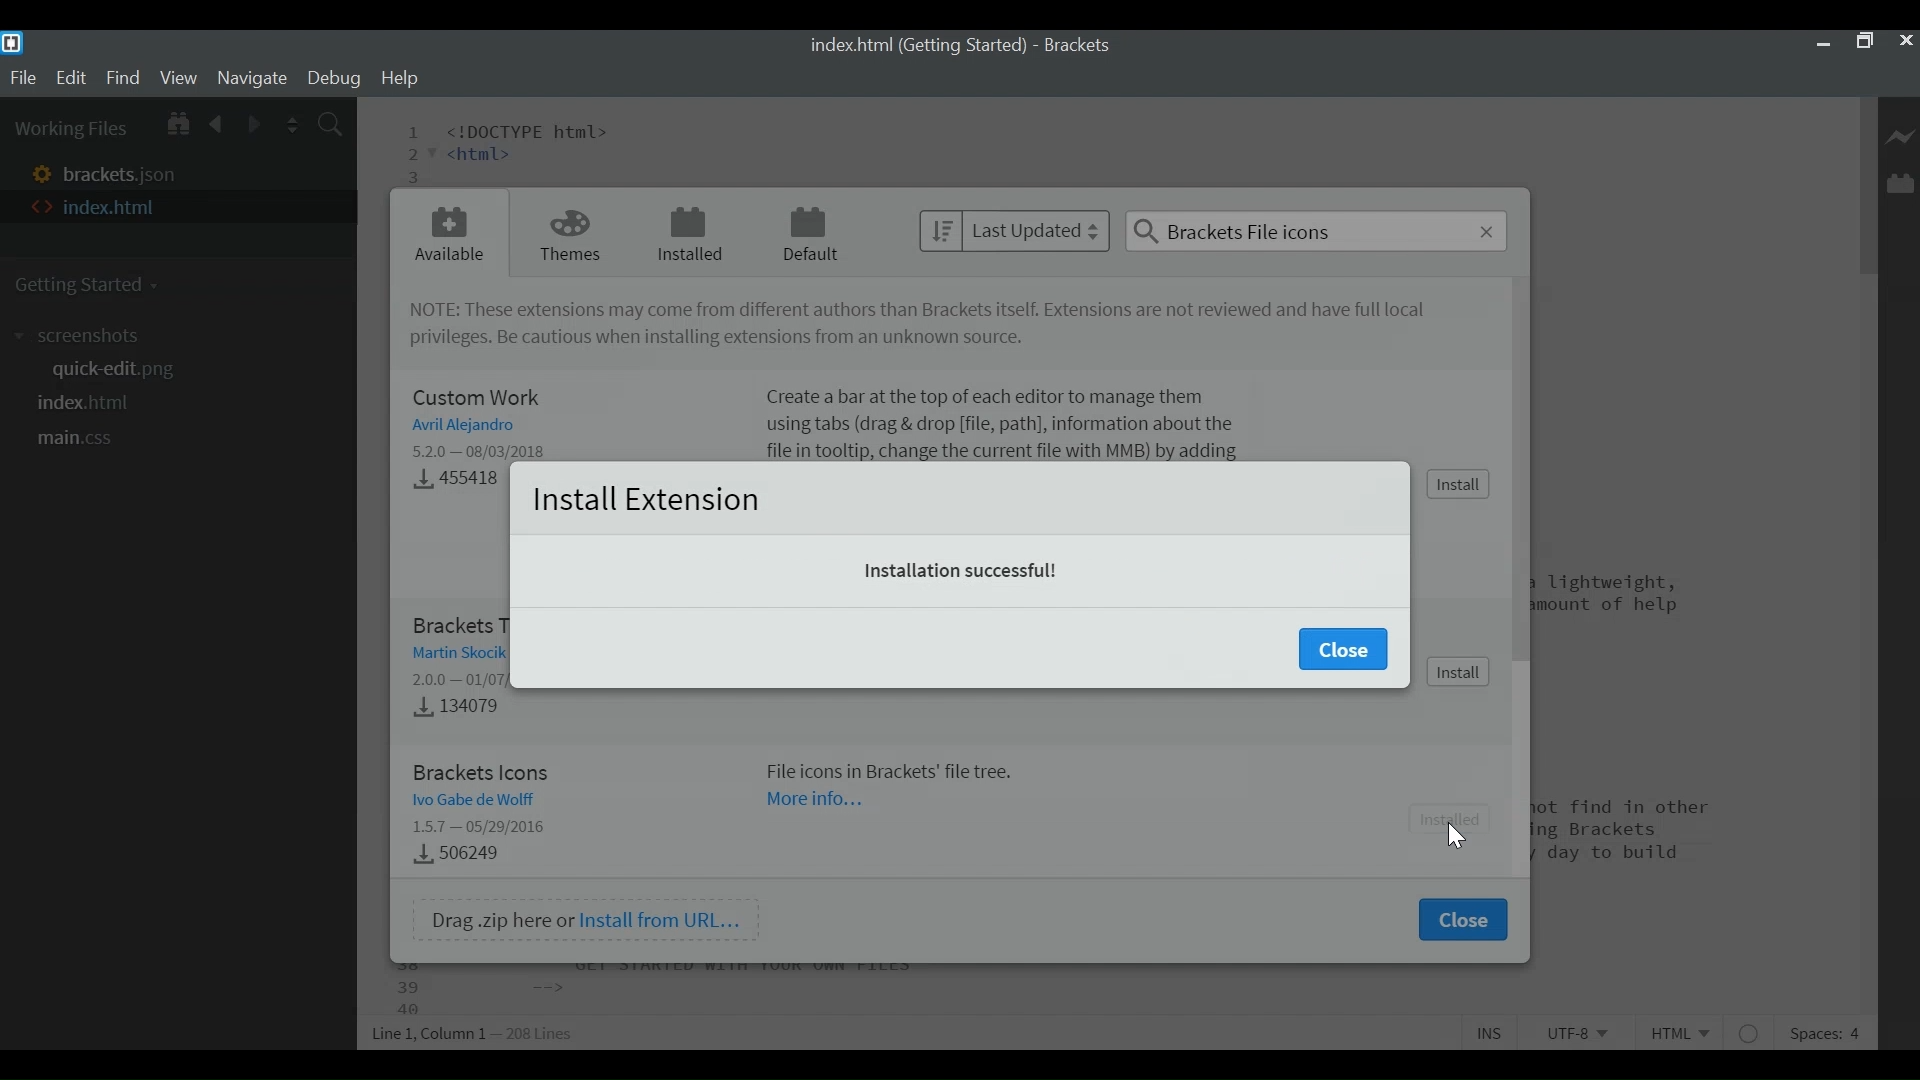  I want to click on main.css, so click(87, 440).